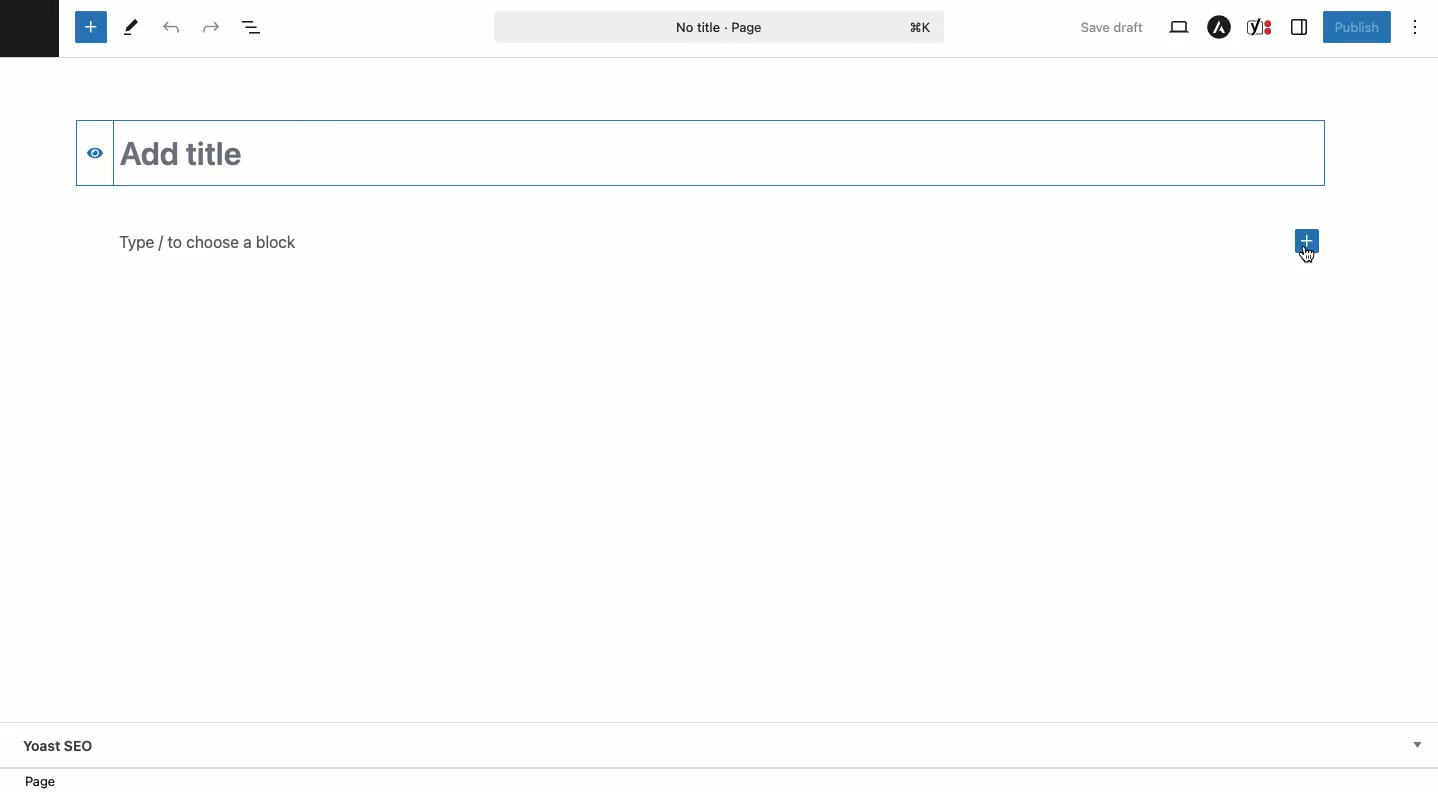  Describe the element at coordinates (210, 28) in the screenshot. I see `Redo` at that location.